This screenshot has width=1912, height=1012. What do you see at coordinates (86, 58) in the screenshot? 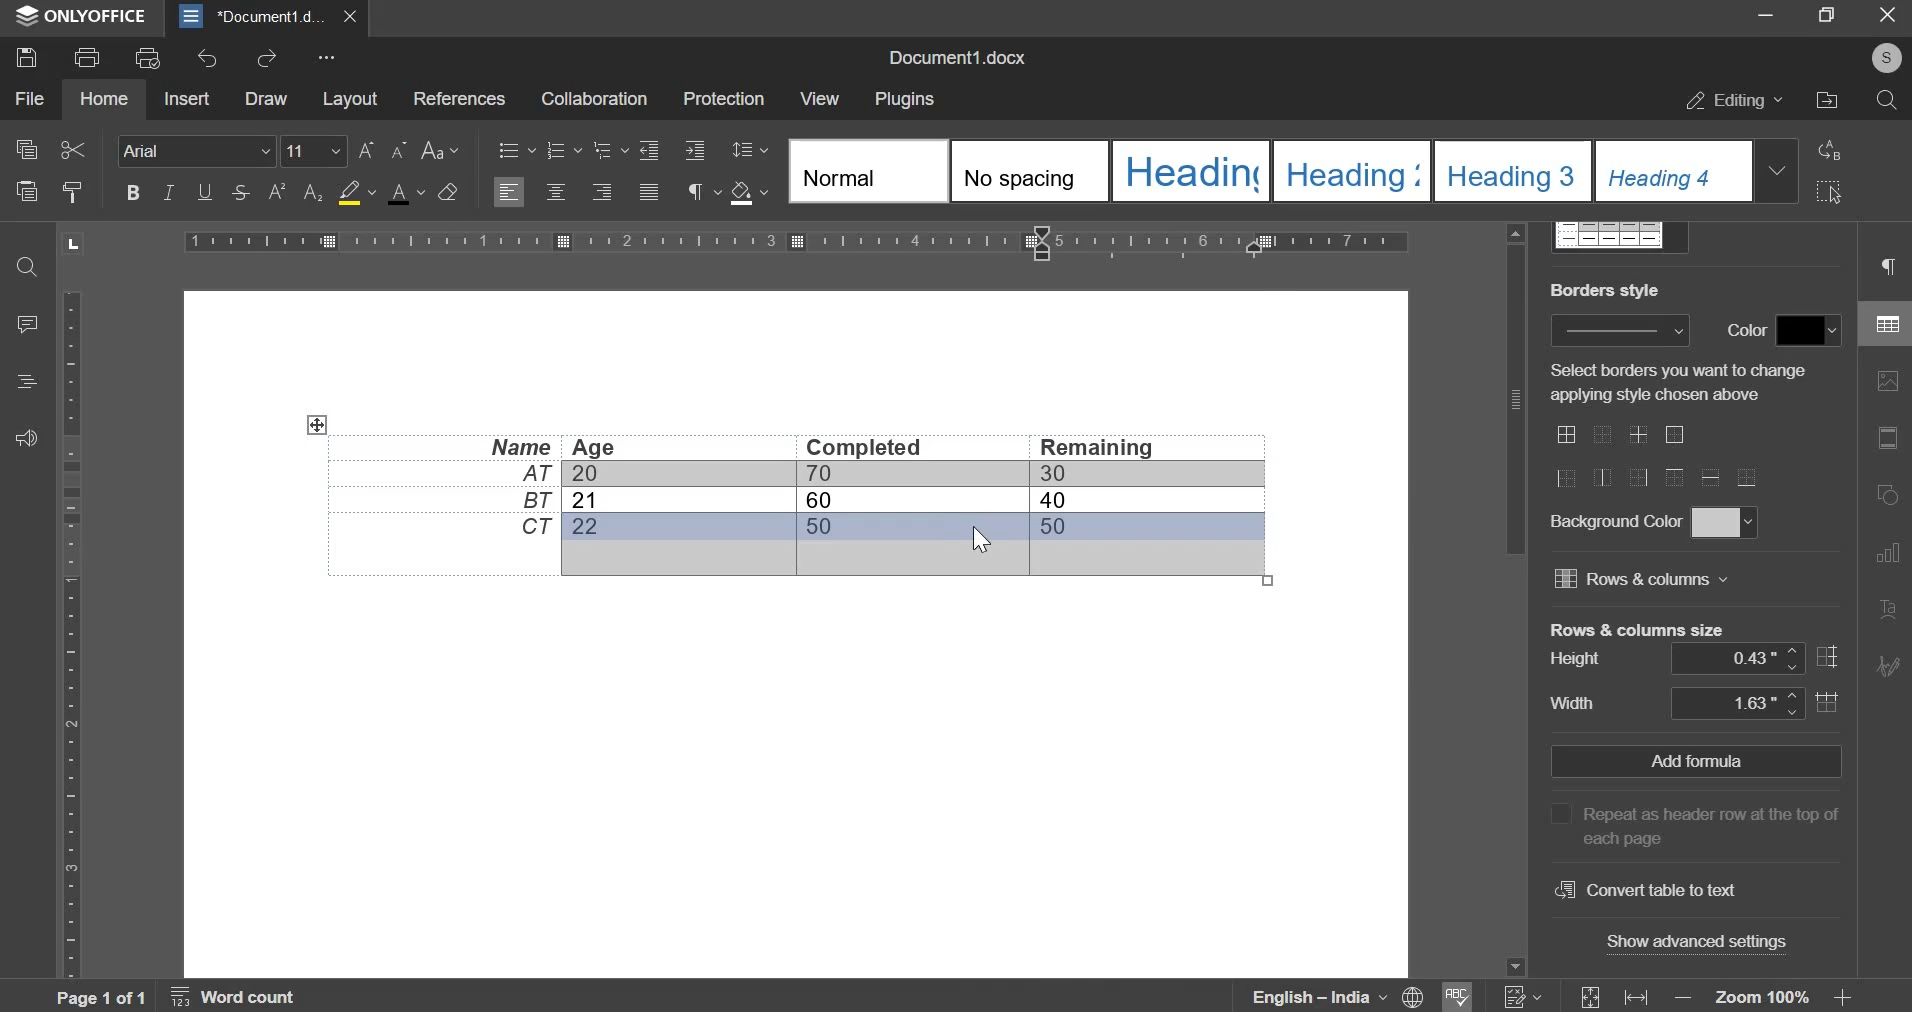
I see `print` at bounding box center [86, 58].